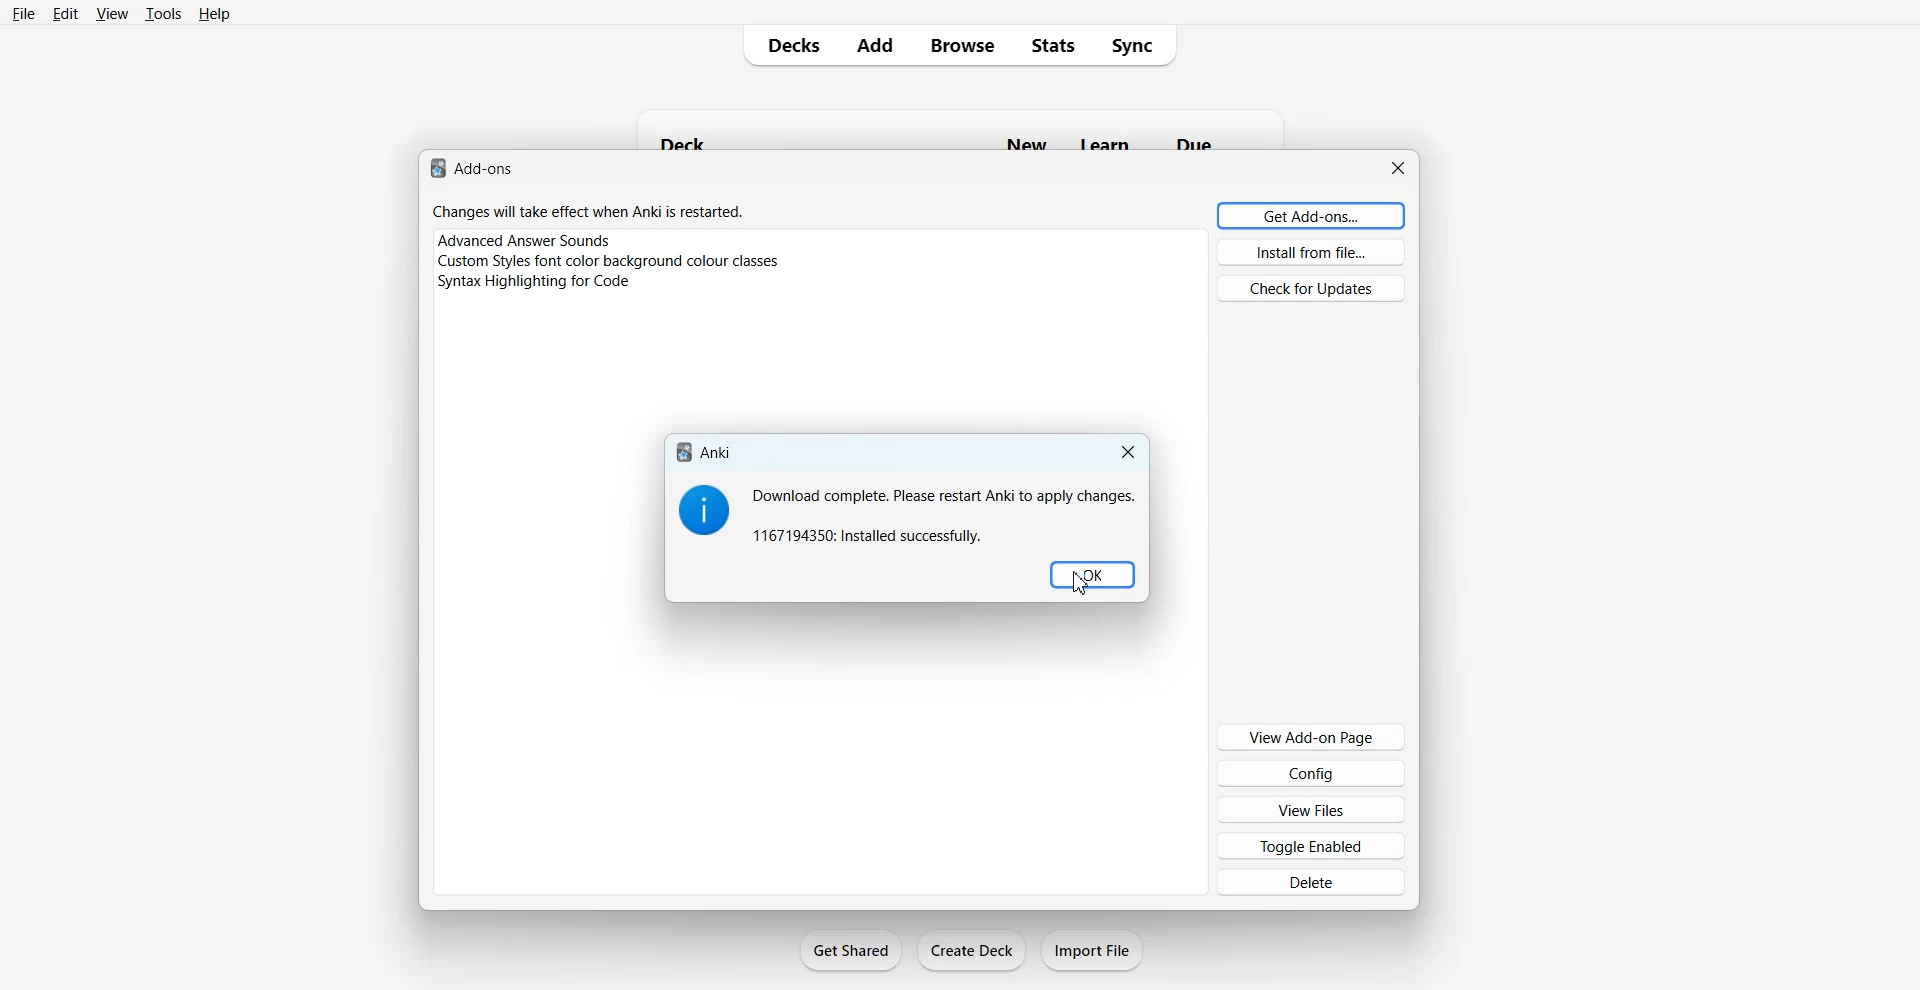  I want to click on Syntax Highlighting for Code, so click(535, 280).